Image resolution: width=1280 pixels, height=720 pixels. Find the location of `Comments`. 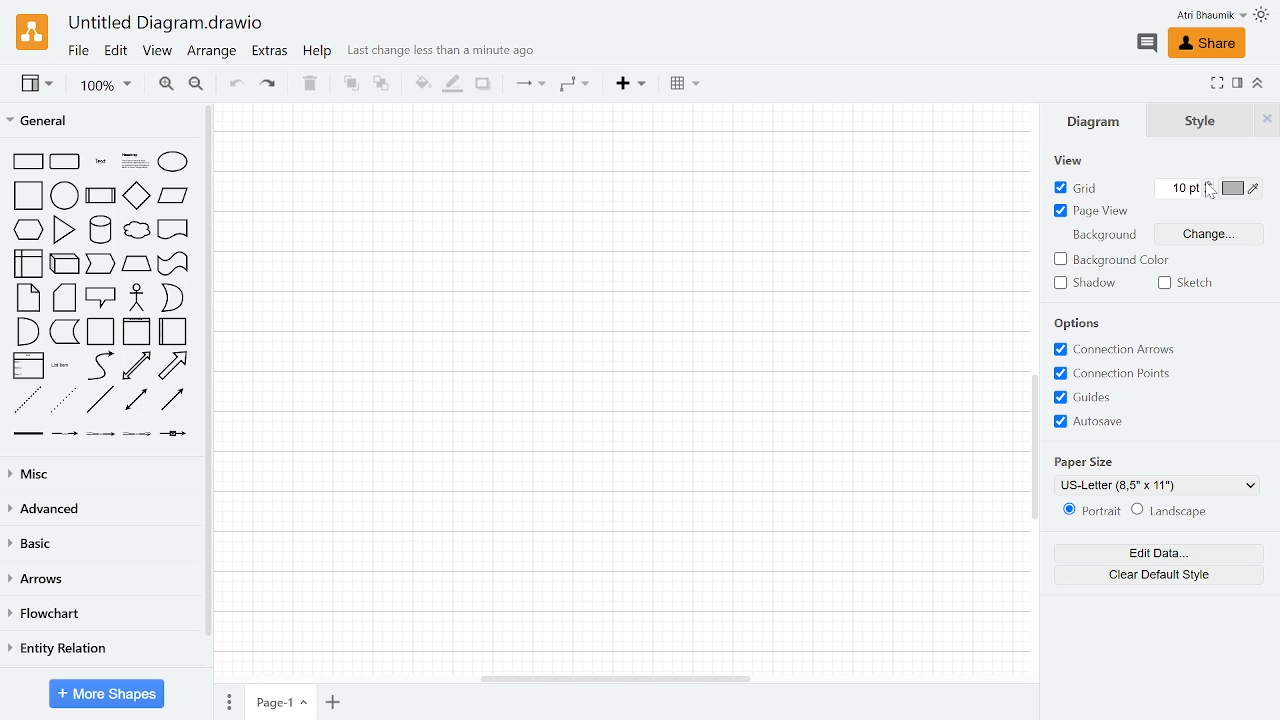

Comments is located at coordinates (1147, 45).